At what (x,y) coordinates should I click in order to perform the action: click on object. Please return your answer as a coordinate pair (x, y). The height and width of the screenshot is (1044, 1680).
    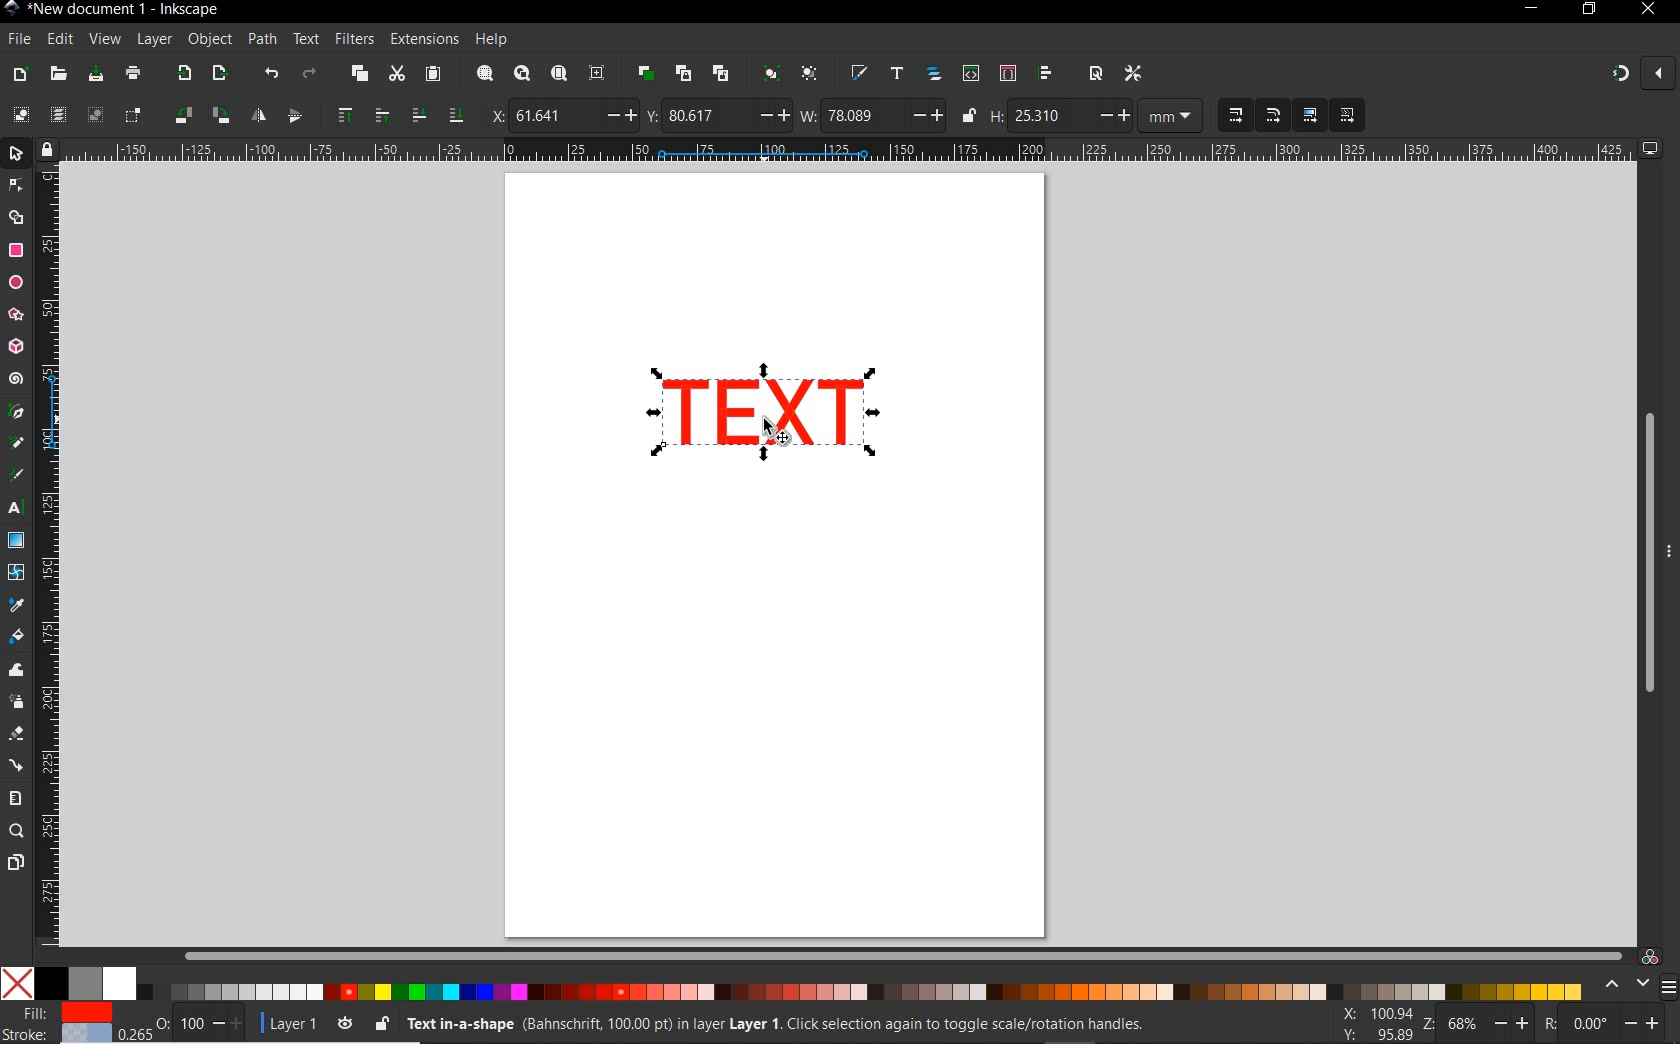
    Looking at the image, I should click on (210, 40).